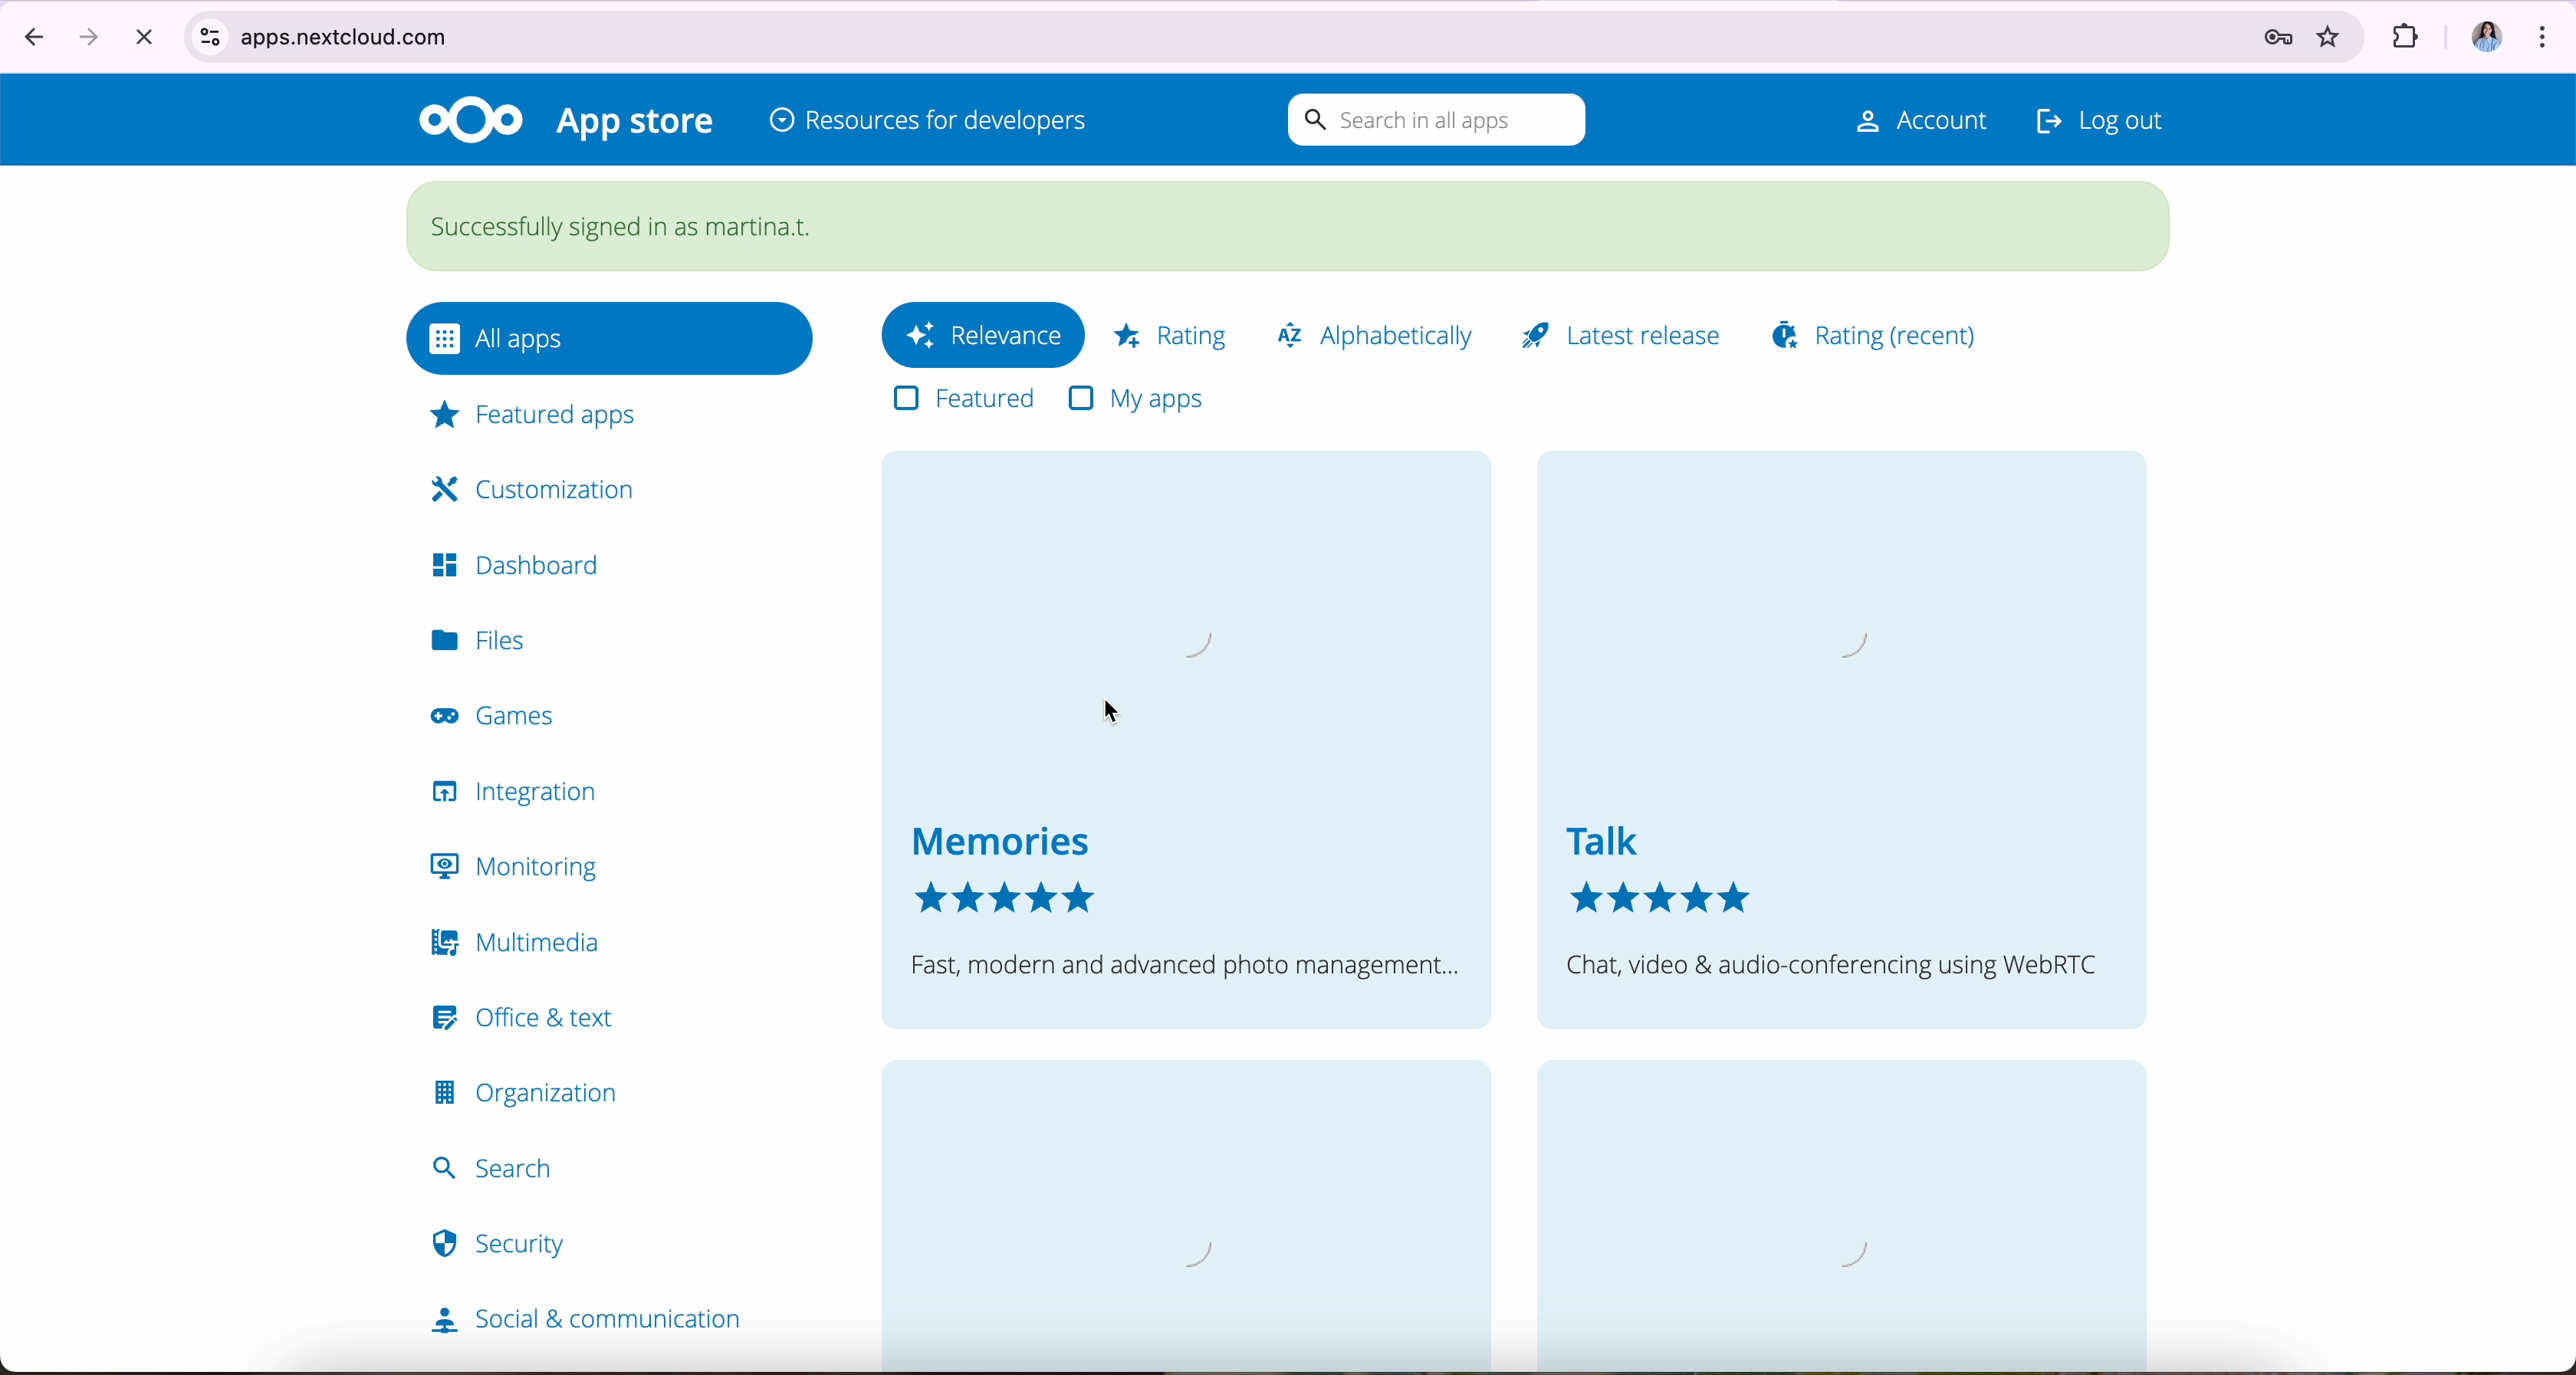 The height and width of the screenshot is (1375, 2576). I want to click on apps.nextcloud.com, so click(1194, 33).